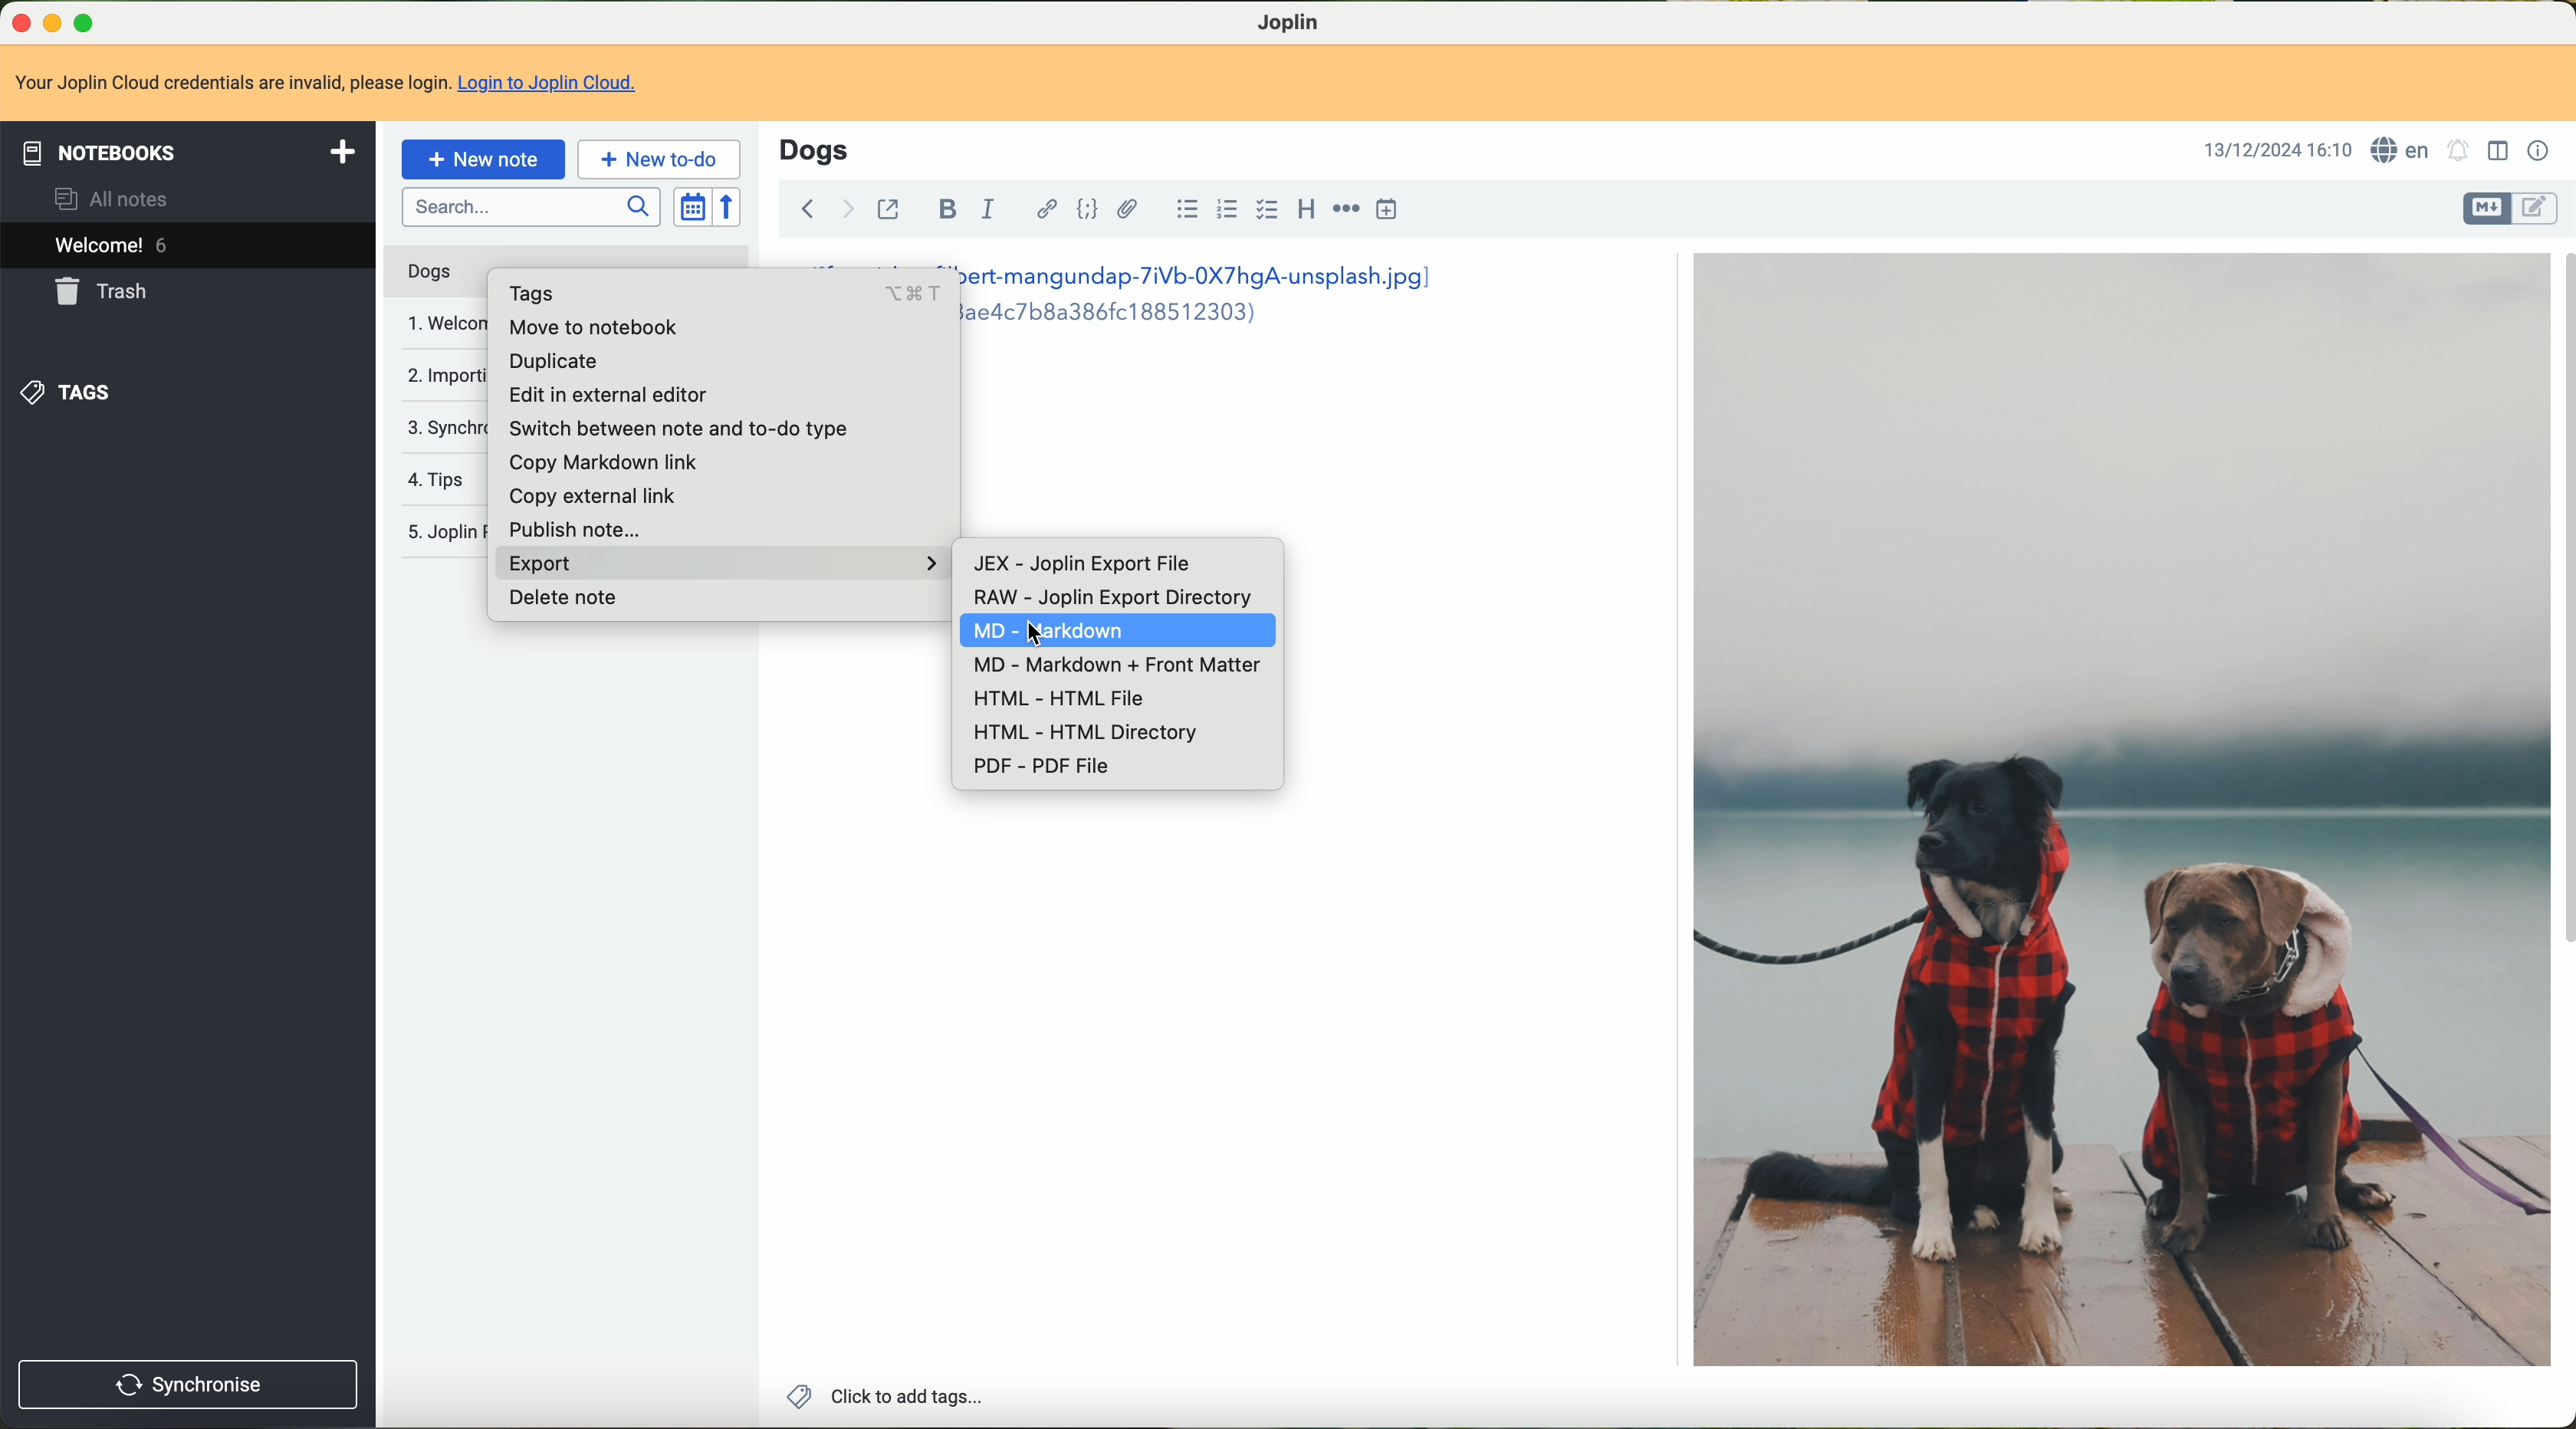  What do you see at coordinates (2498, 150) in the screenshot?
I see `toggle editor layout` at bounding box center [2498, 150].